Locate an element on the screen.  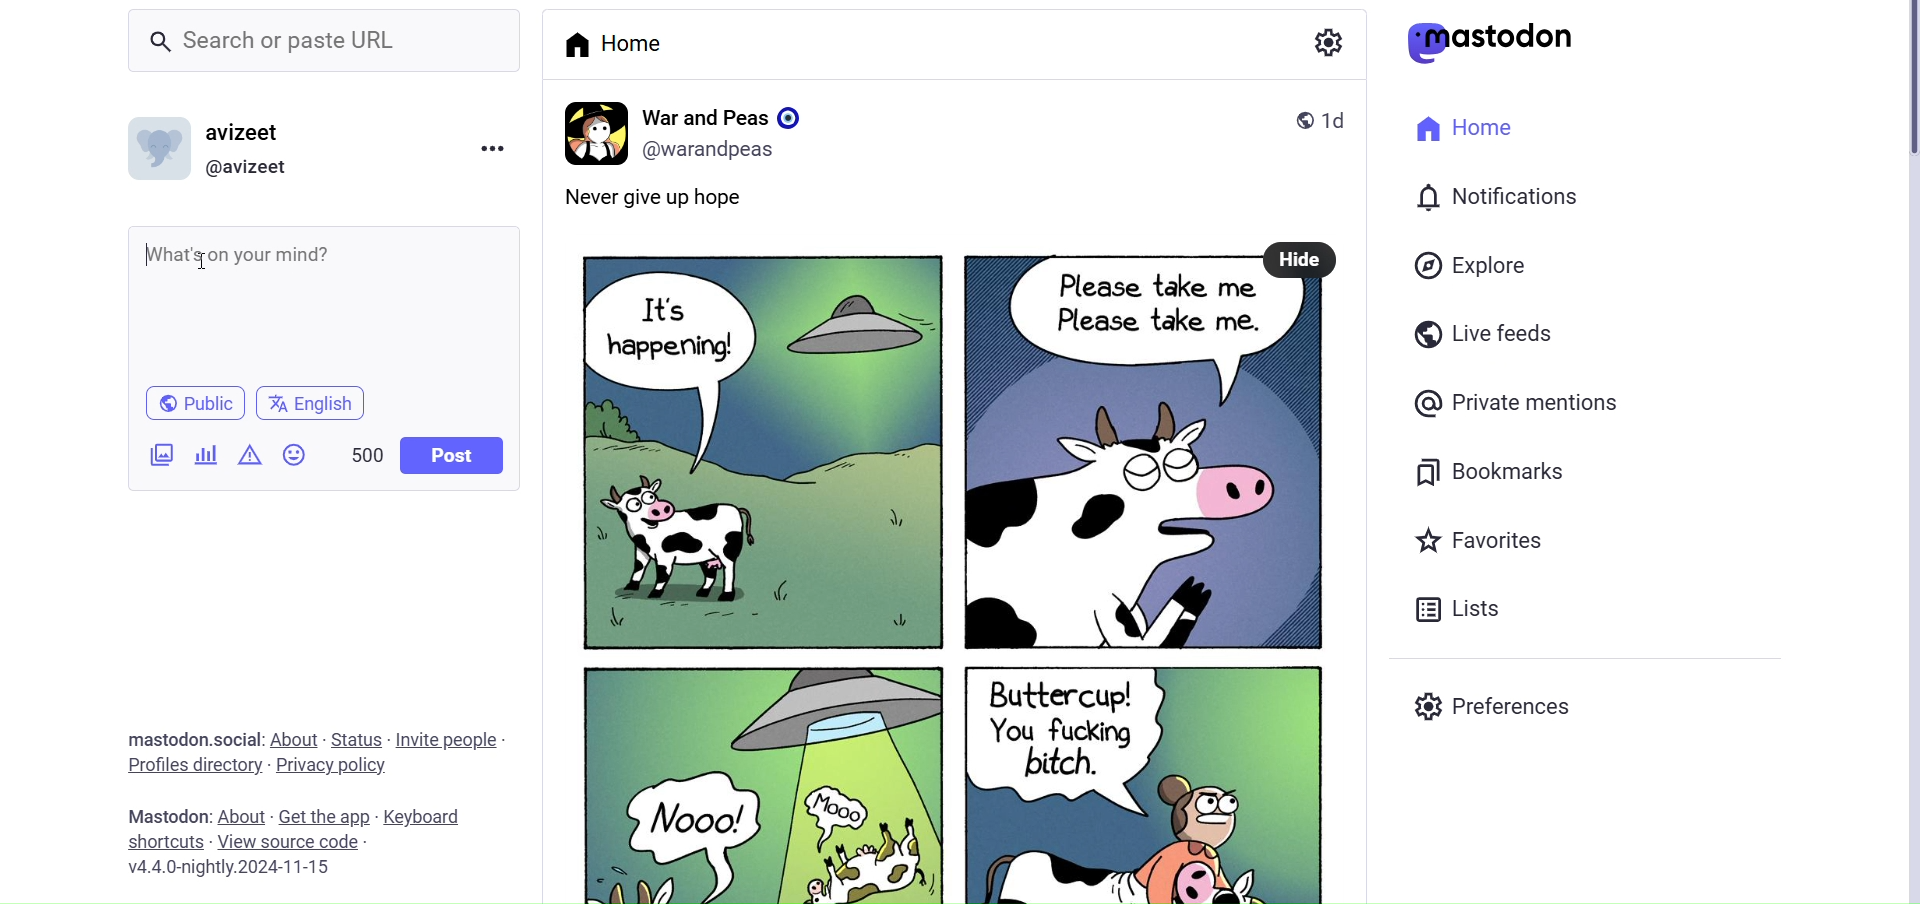
mastodon is located at coordinates (165, 815).